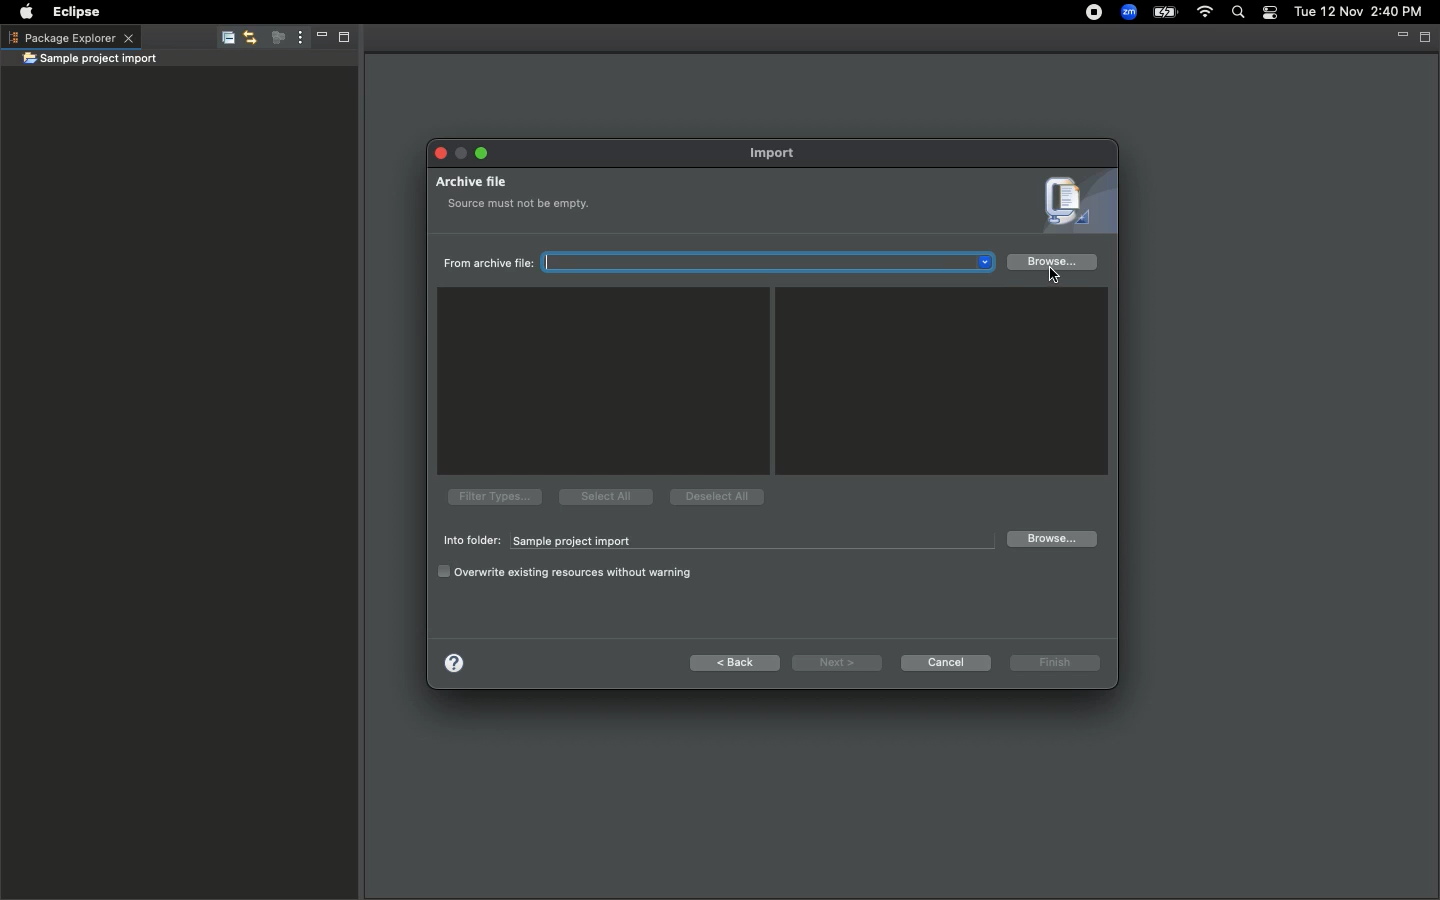  What do you see at coordinates (1236, 13) in the screenshot?
I see `Search` at bounding box center [1236, 13].